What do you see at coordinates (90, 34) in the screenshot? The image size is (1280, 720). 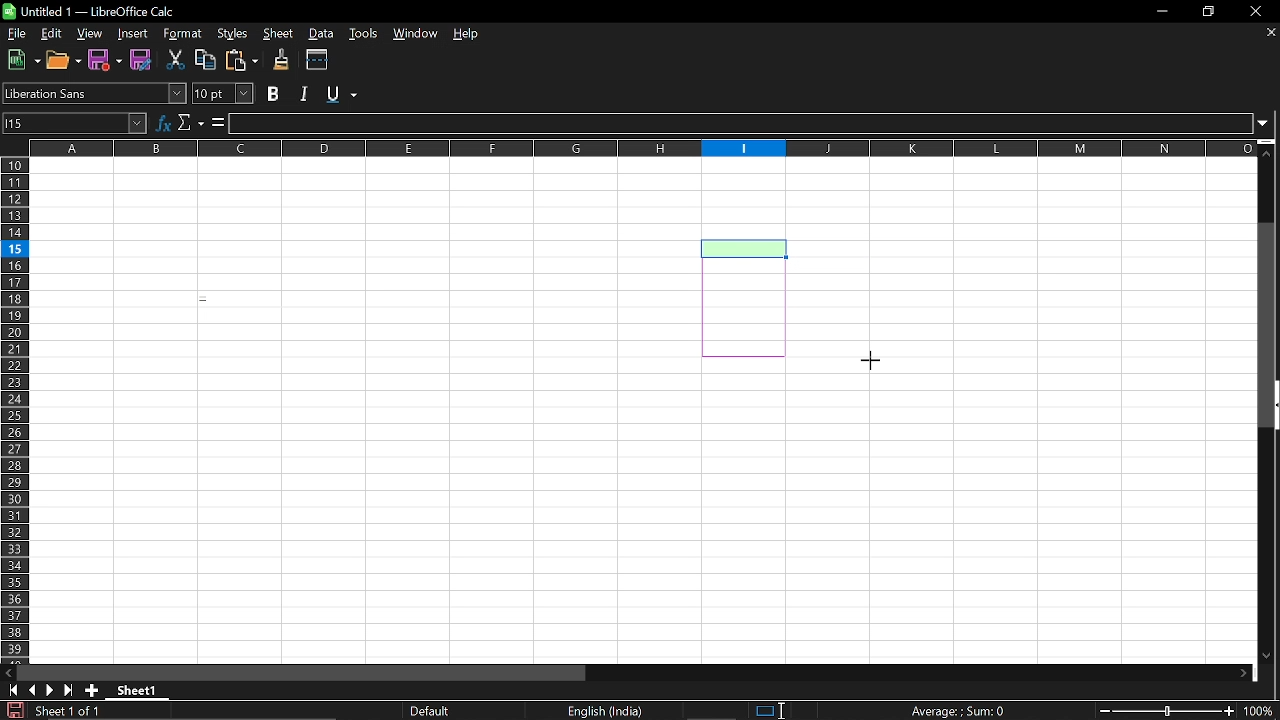 I see `View` at bounding box center [90, 34].